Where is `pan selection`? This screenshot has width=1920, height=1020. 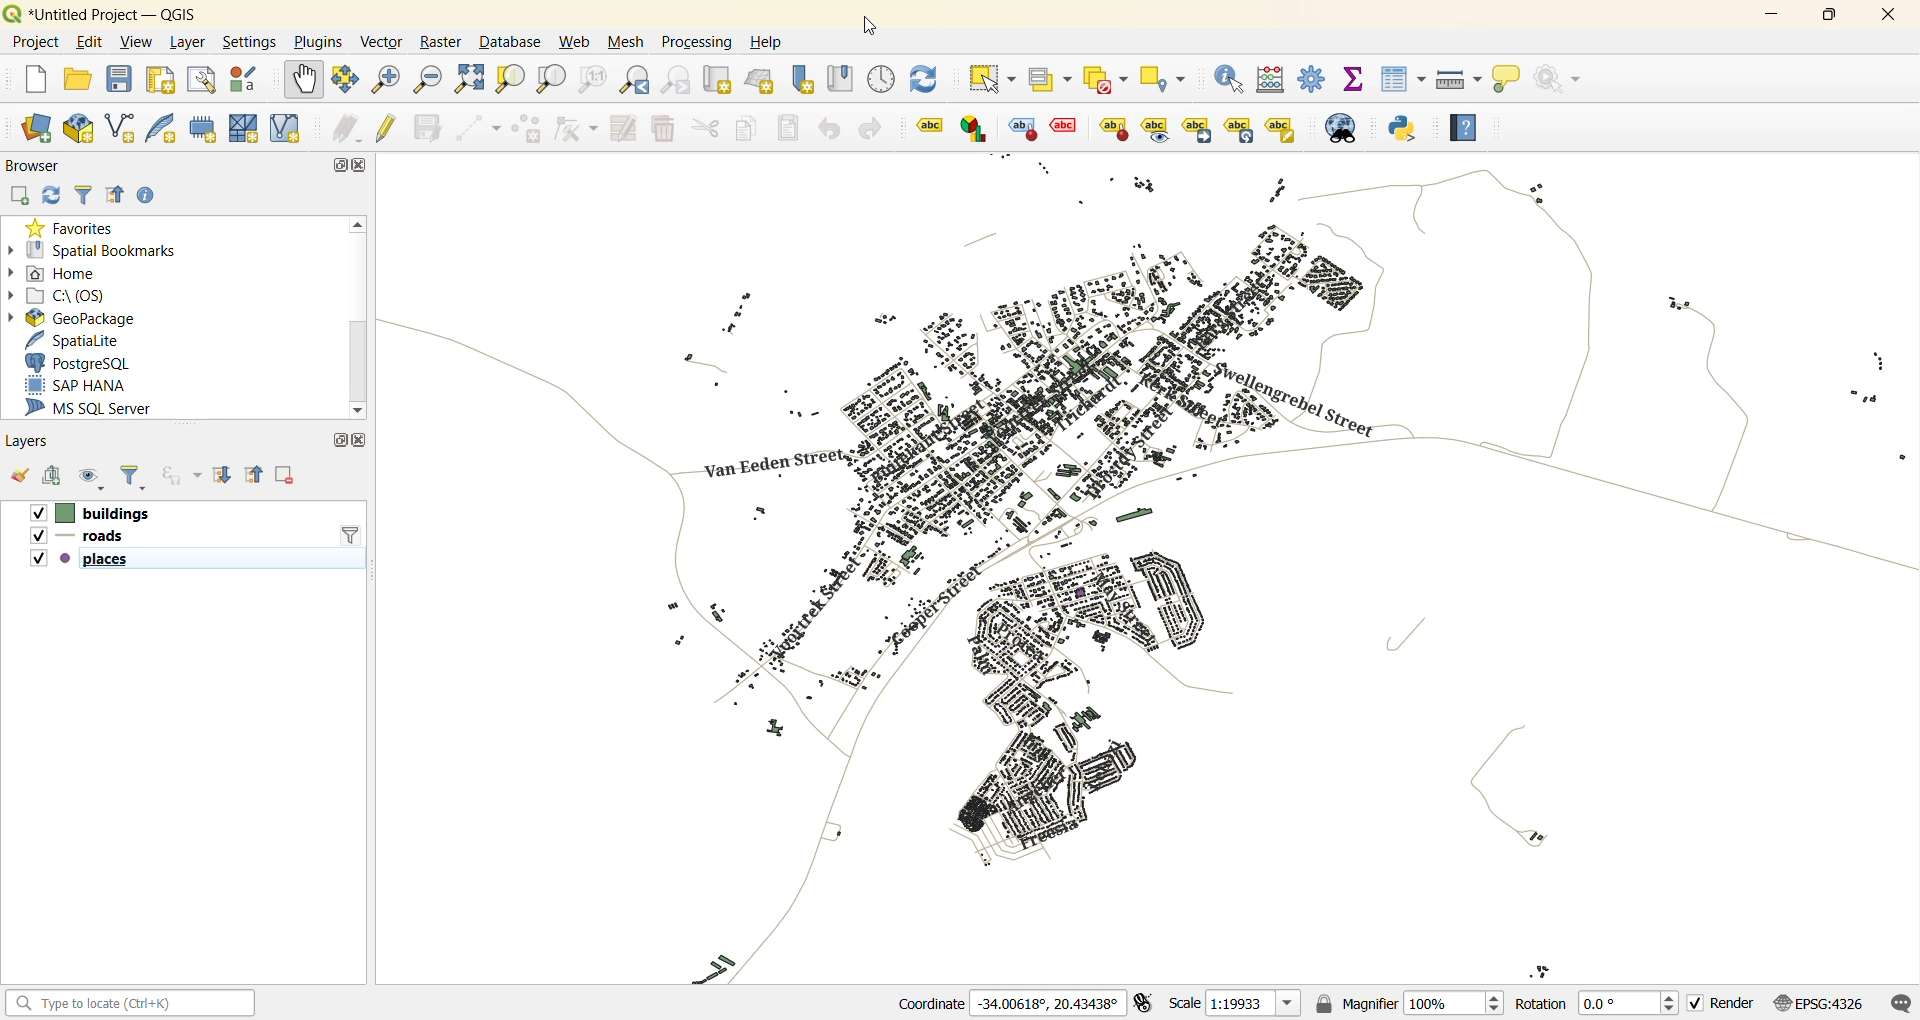
pan selection is located at coordinates (346, 81).